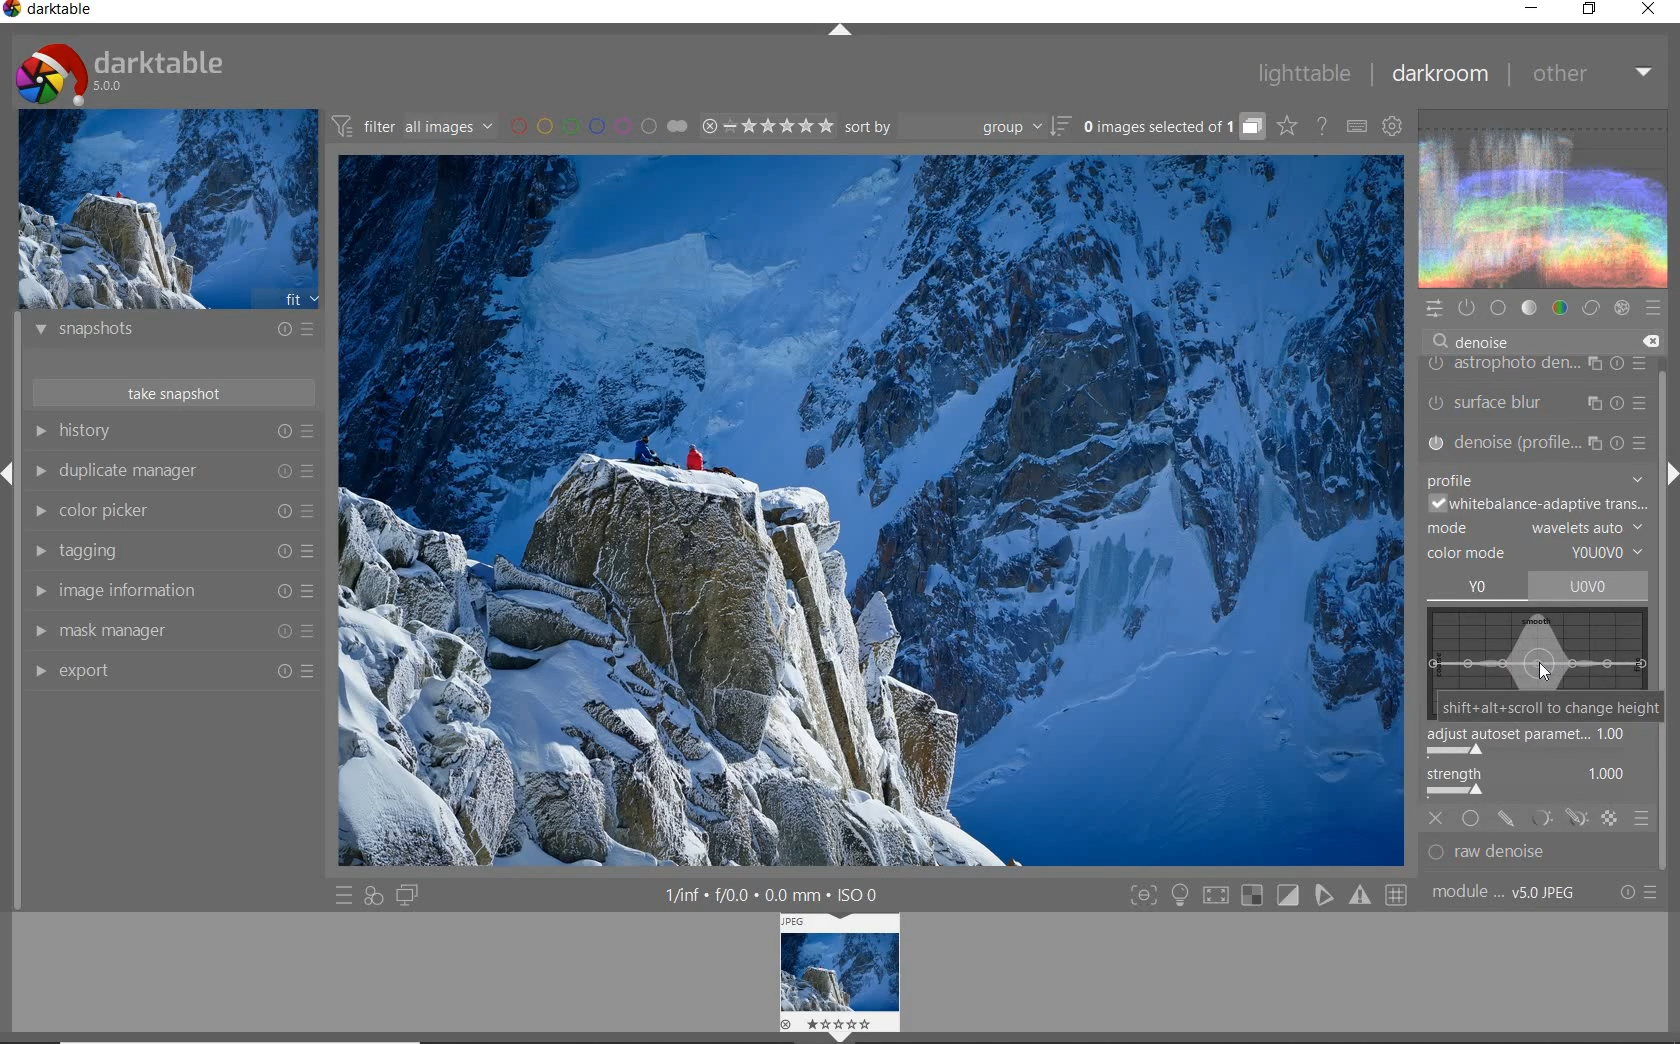 The image size is (1680, 1044). Describe the element at coordinates (1478, 588) in the screenshot. I see `YO` at that location.